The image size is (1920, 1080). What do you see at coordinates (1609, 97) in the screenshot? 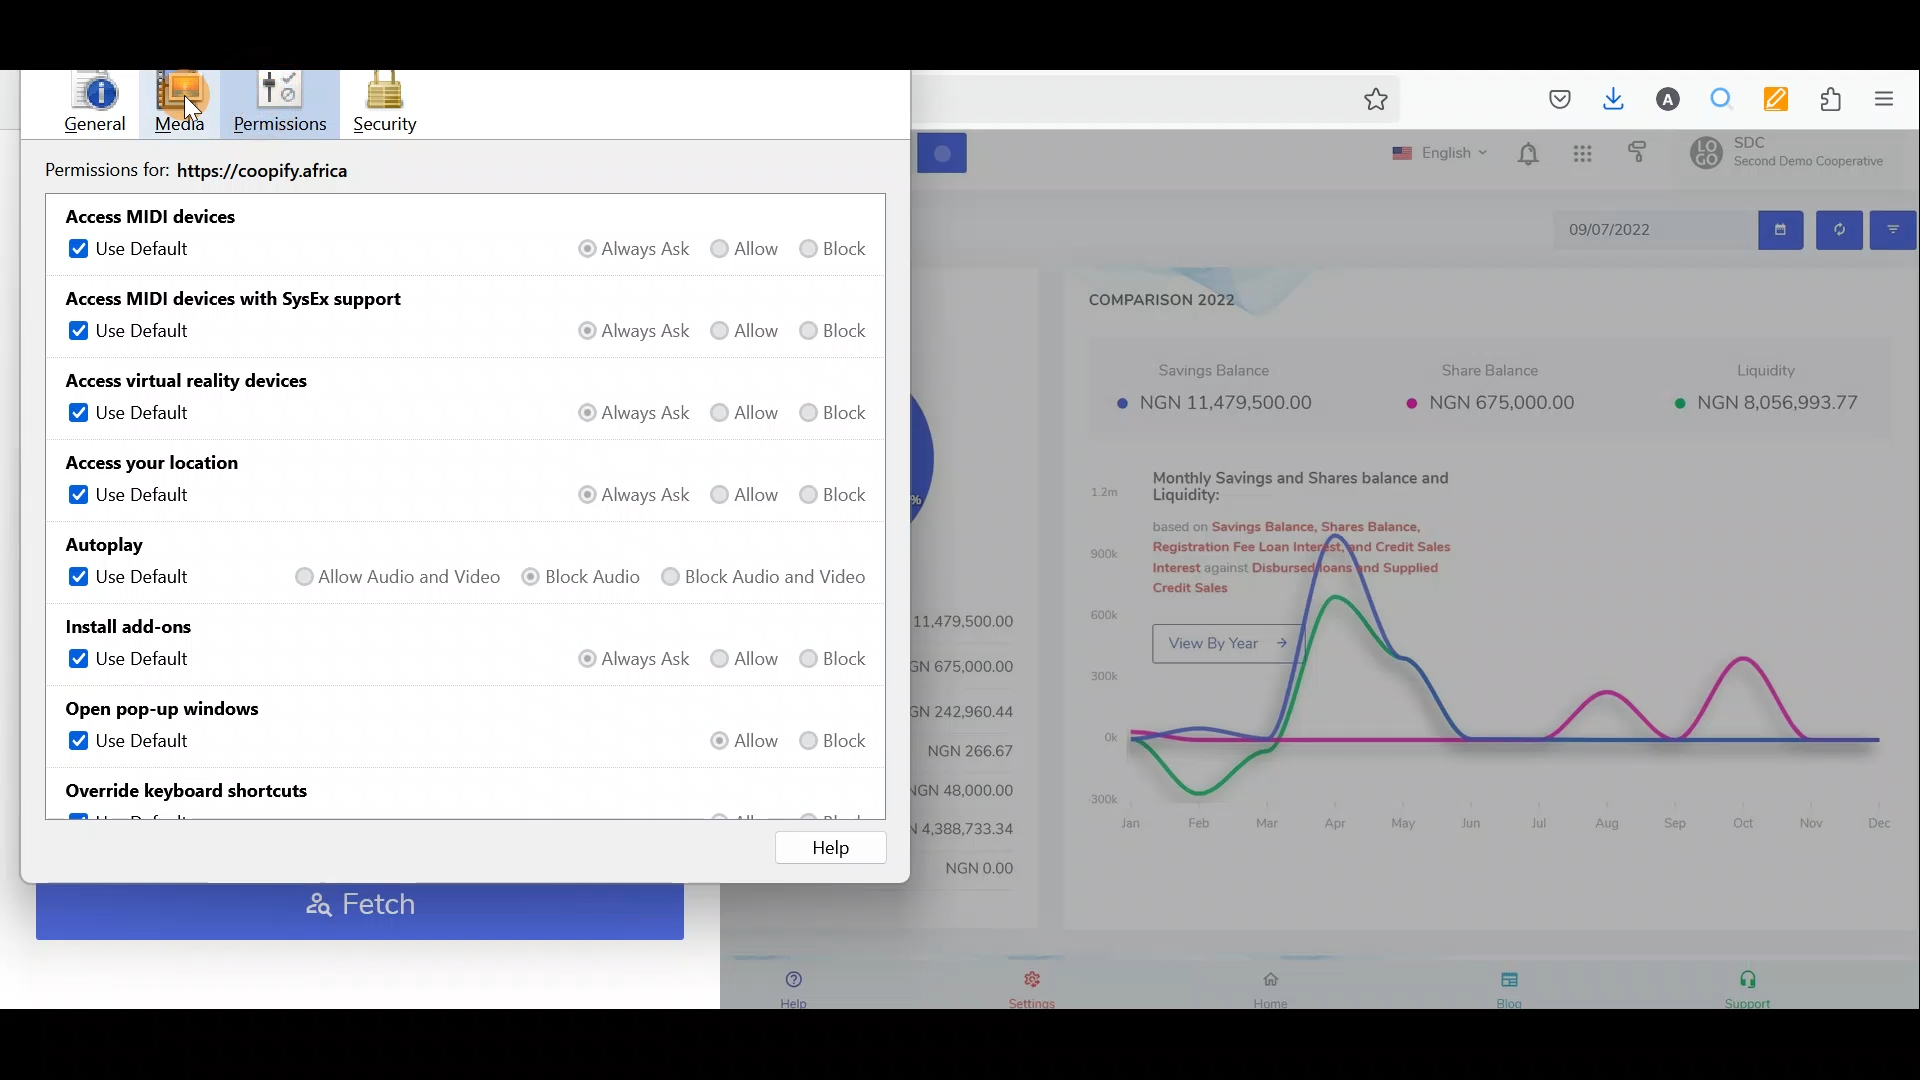
I see `Downloads` at bounding box center [1609, 97].